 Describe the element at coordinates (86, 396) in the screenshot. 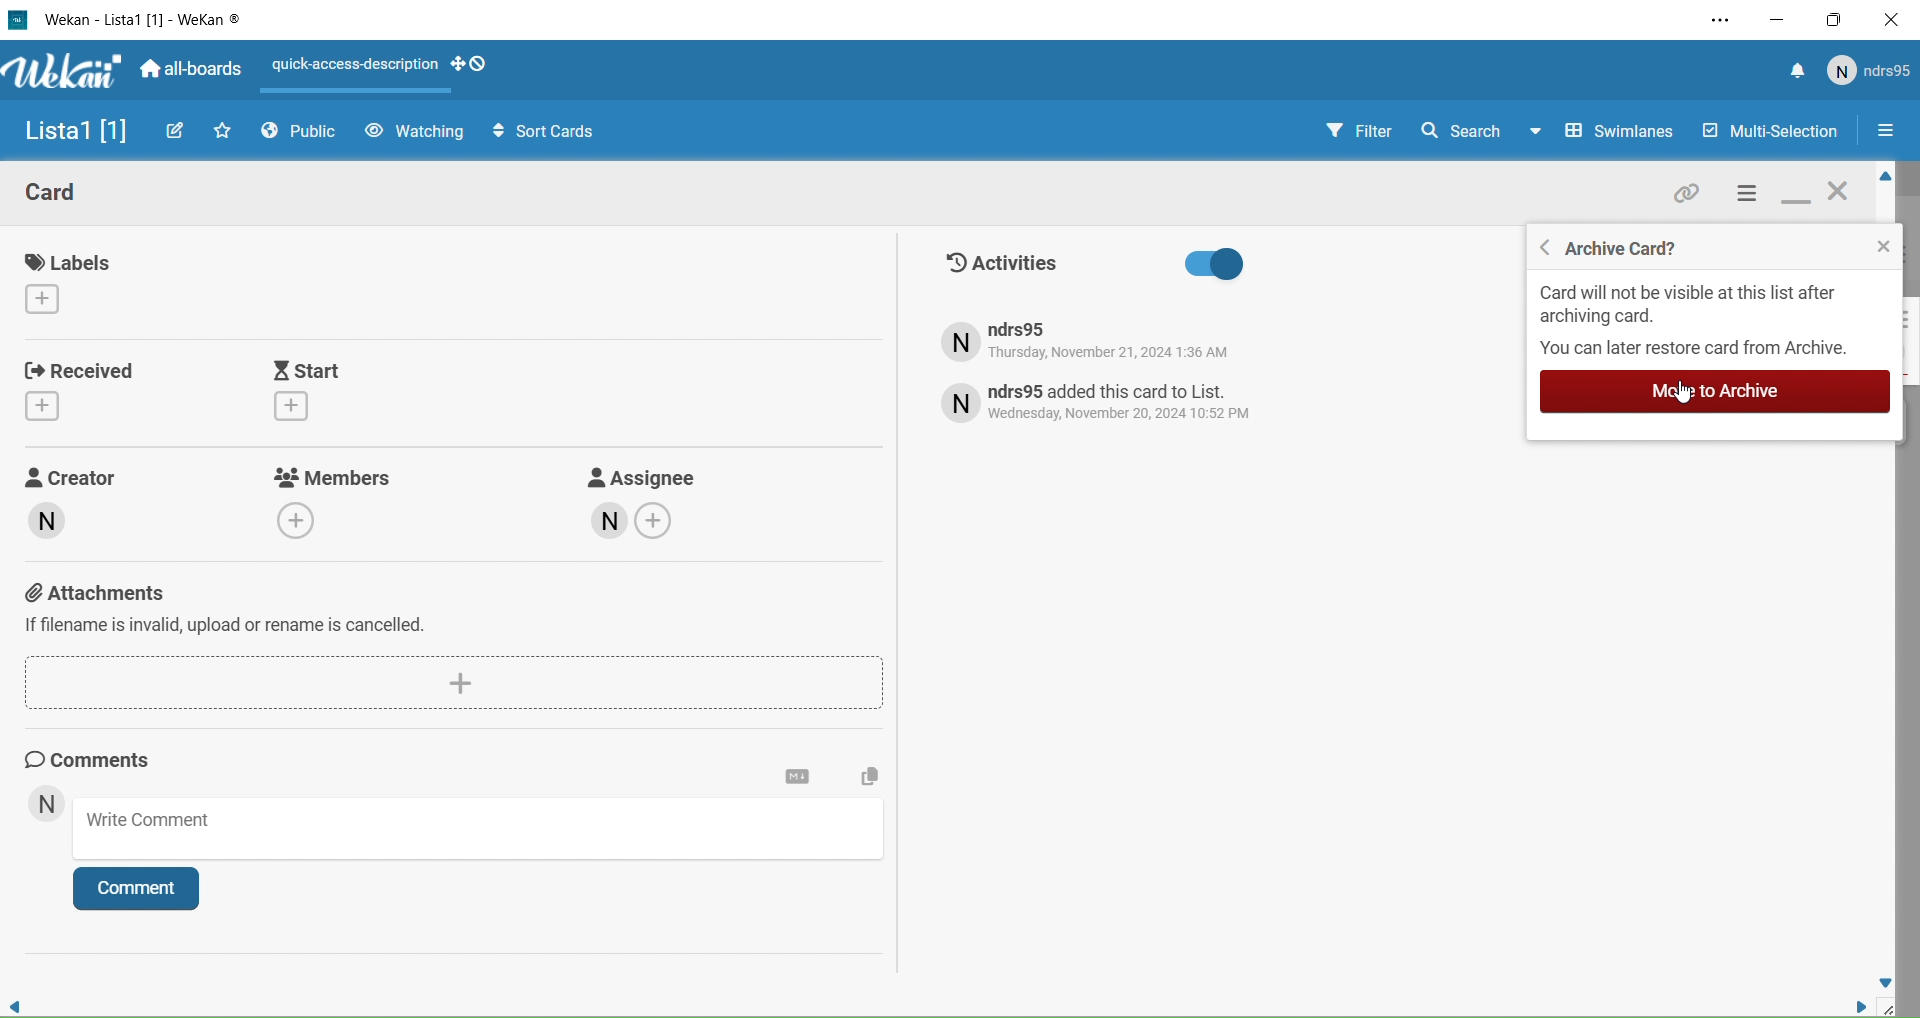

I see `Received` at that location.